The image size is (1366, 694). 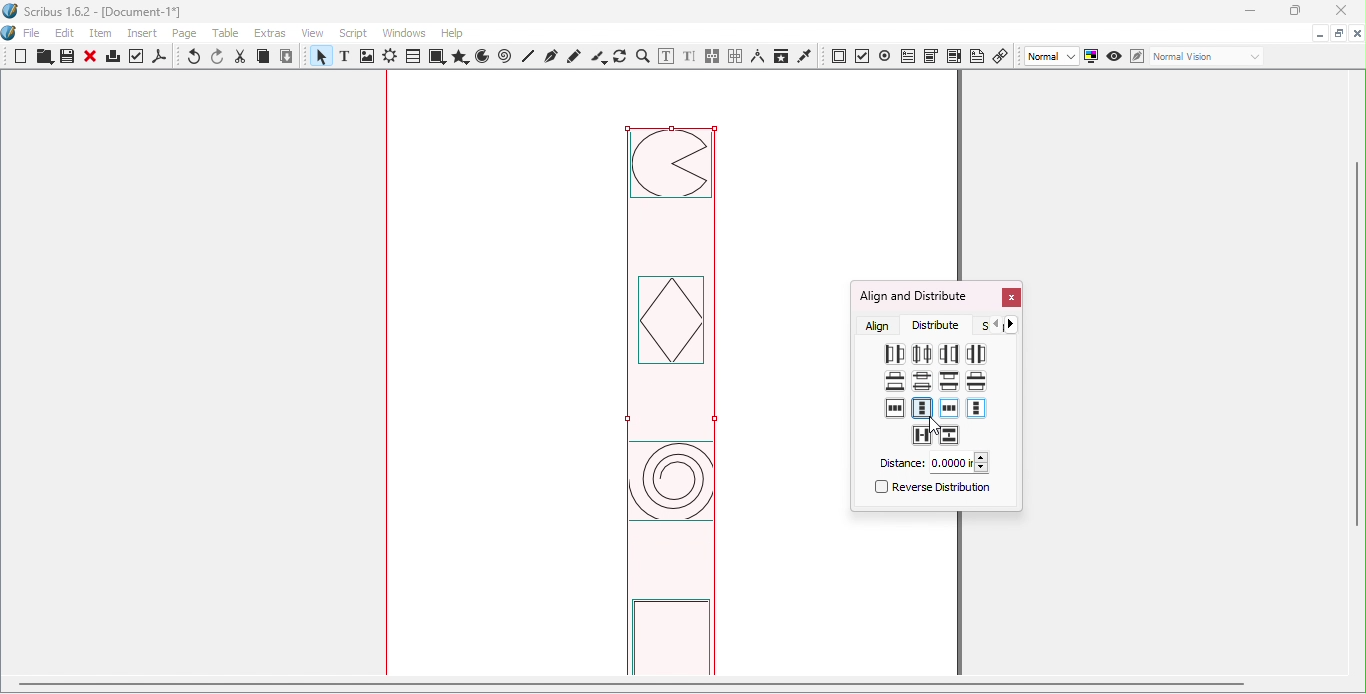 What do you see at coordinates (689, 57) in the screenshot?
I see `Edit text with story editor` at bounding box center [689, 57].